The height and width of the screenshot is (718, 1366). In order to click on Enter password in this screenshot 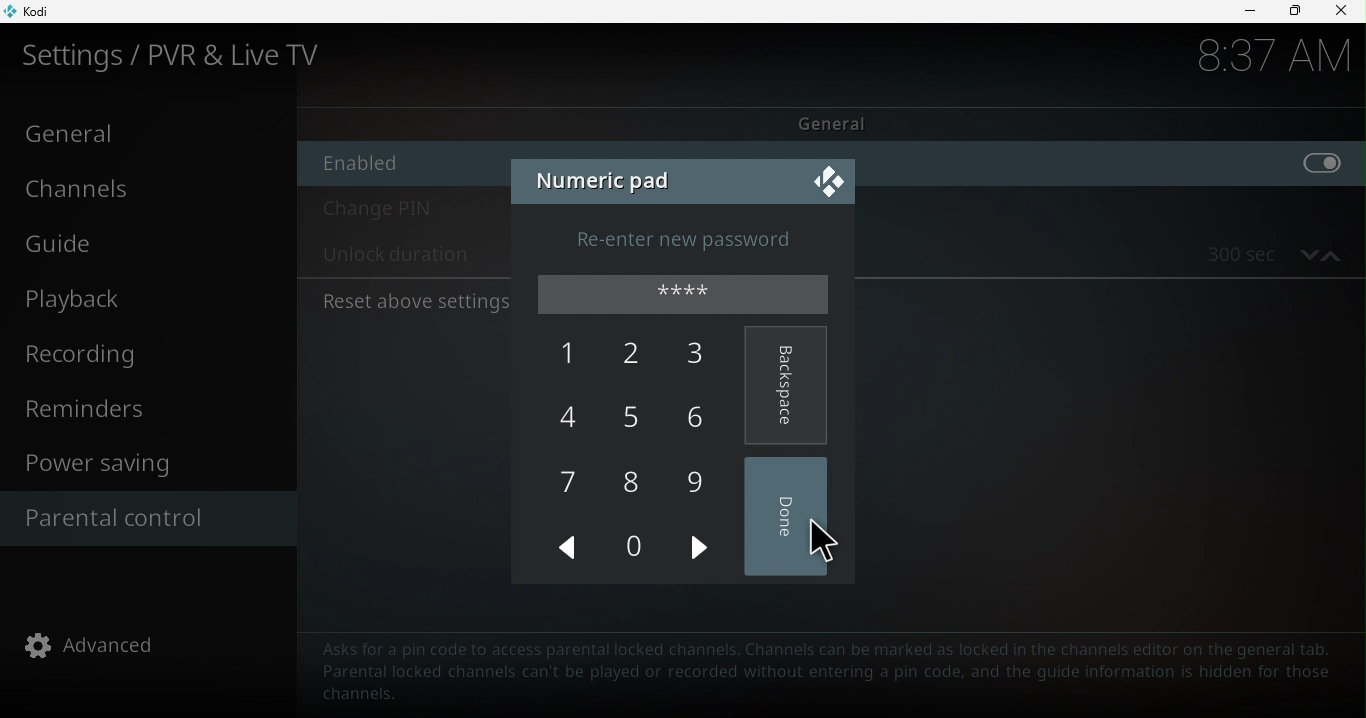, I will do `click(689, 297)`.